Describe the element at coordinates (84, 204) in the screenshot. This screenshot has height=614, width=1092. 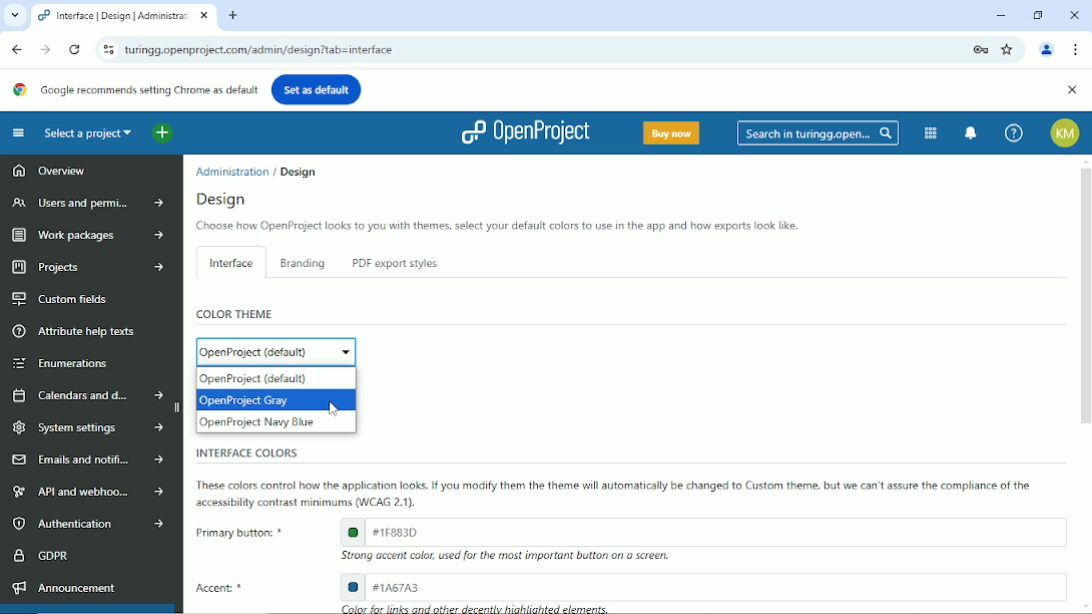
I see `Users and permissions` at that location.